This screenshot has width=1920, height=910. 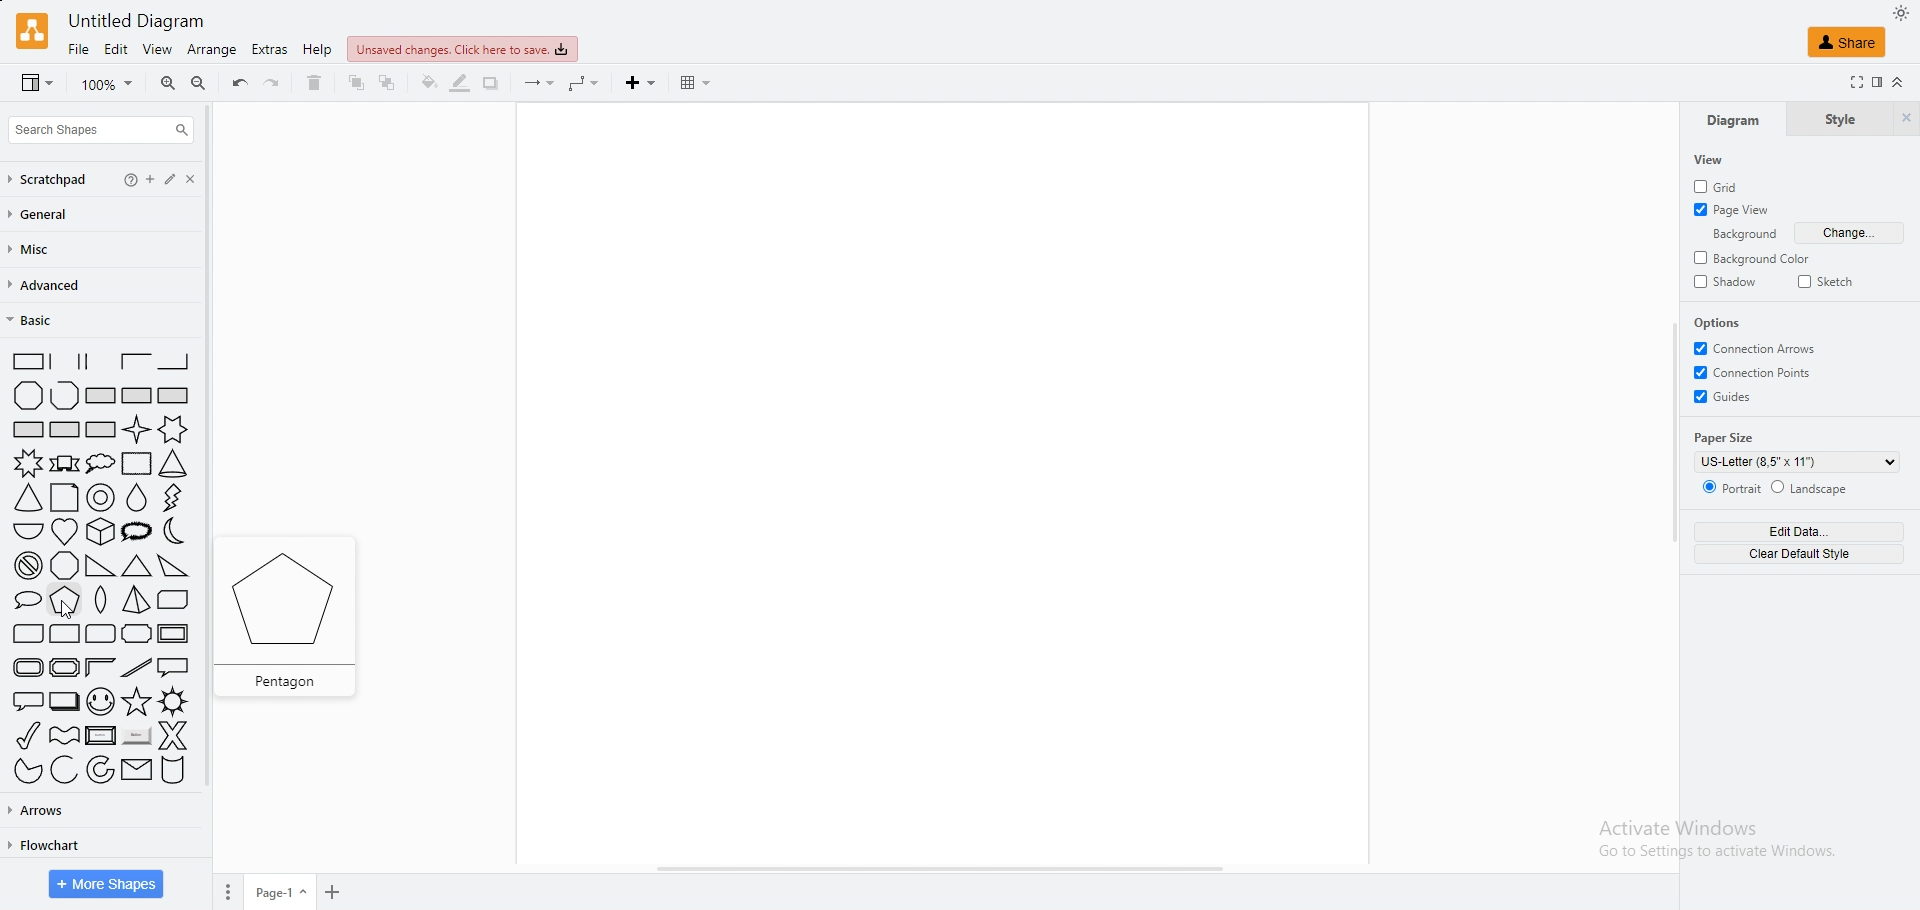 I want to click on dark mode, so click(x=1901, y=12).